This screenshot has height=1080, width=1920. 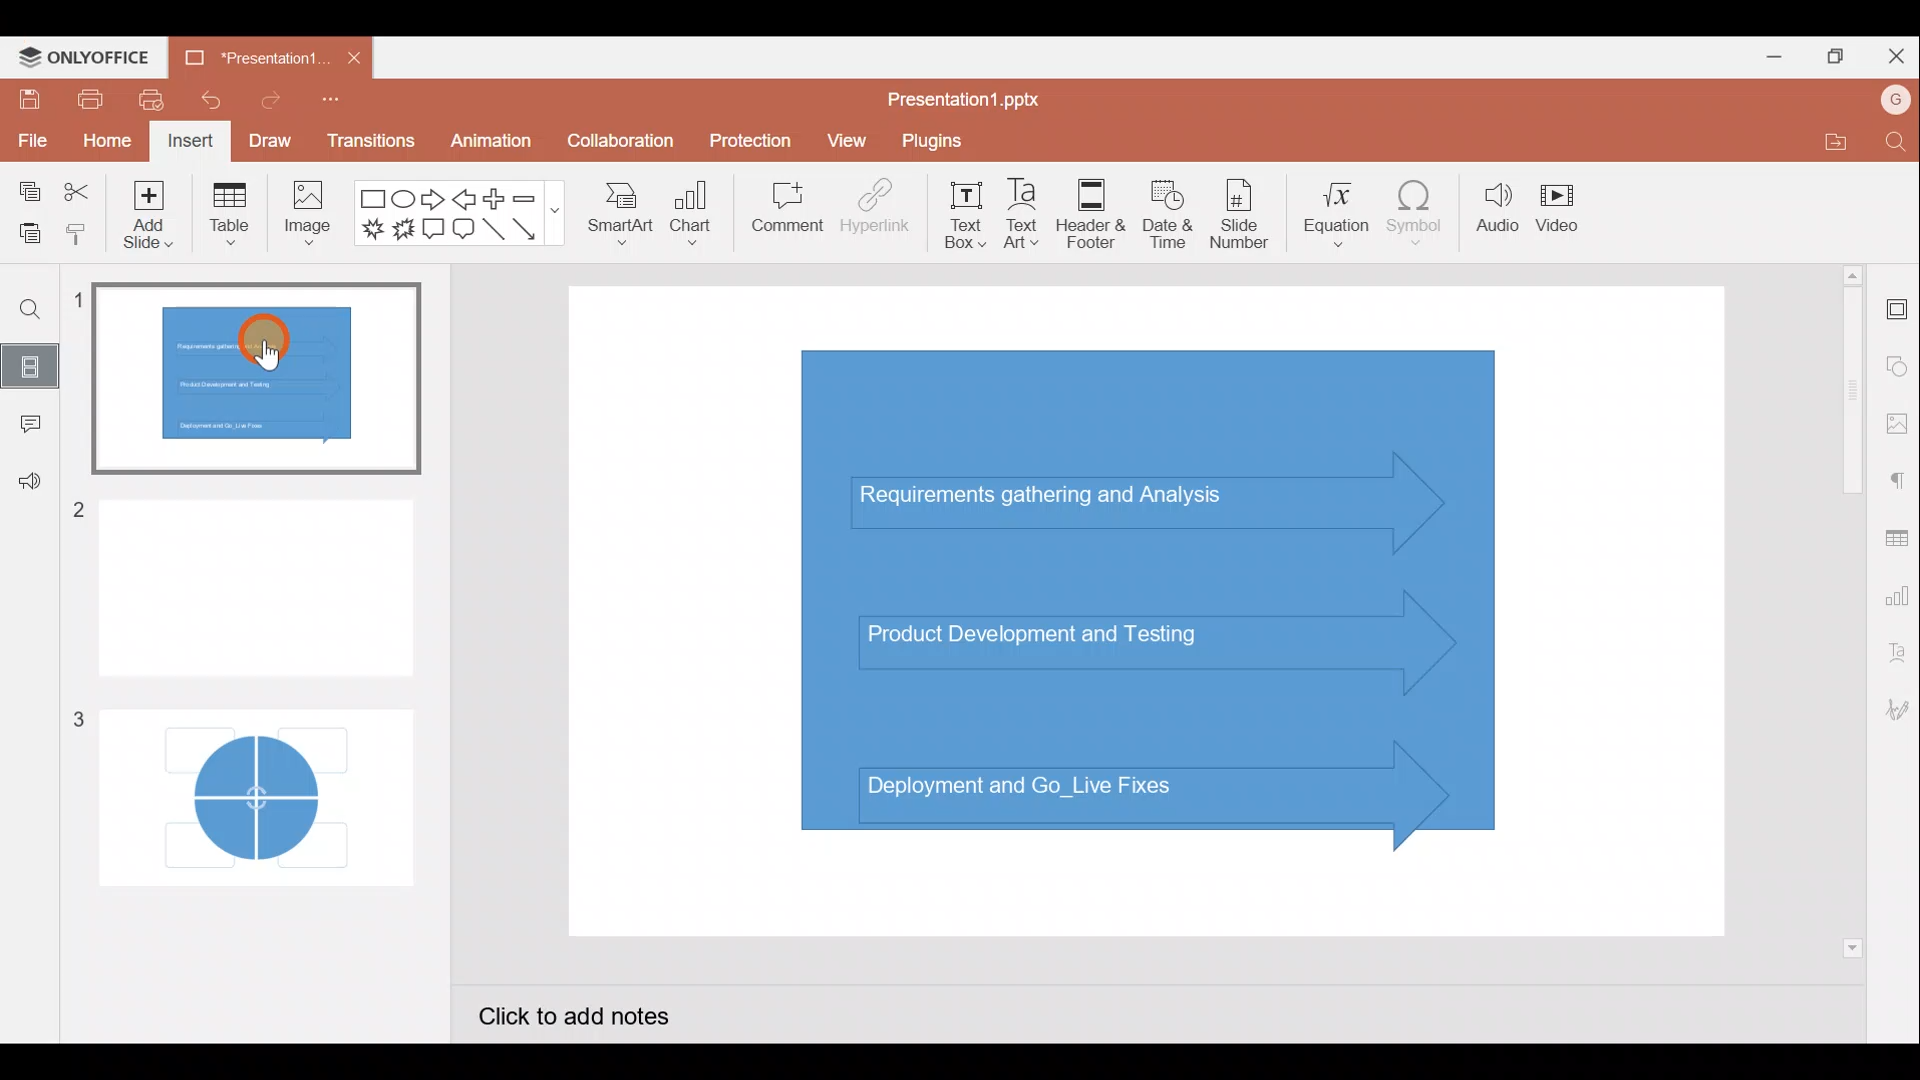 I want to click on Comment, so click(x=781, y=209).